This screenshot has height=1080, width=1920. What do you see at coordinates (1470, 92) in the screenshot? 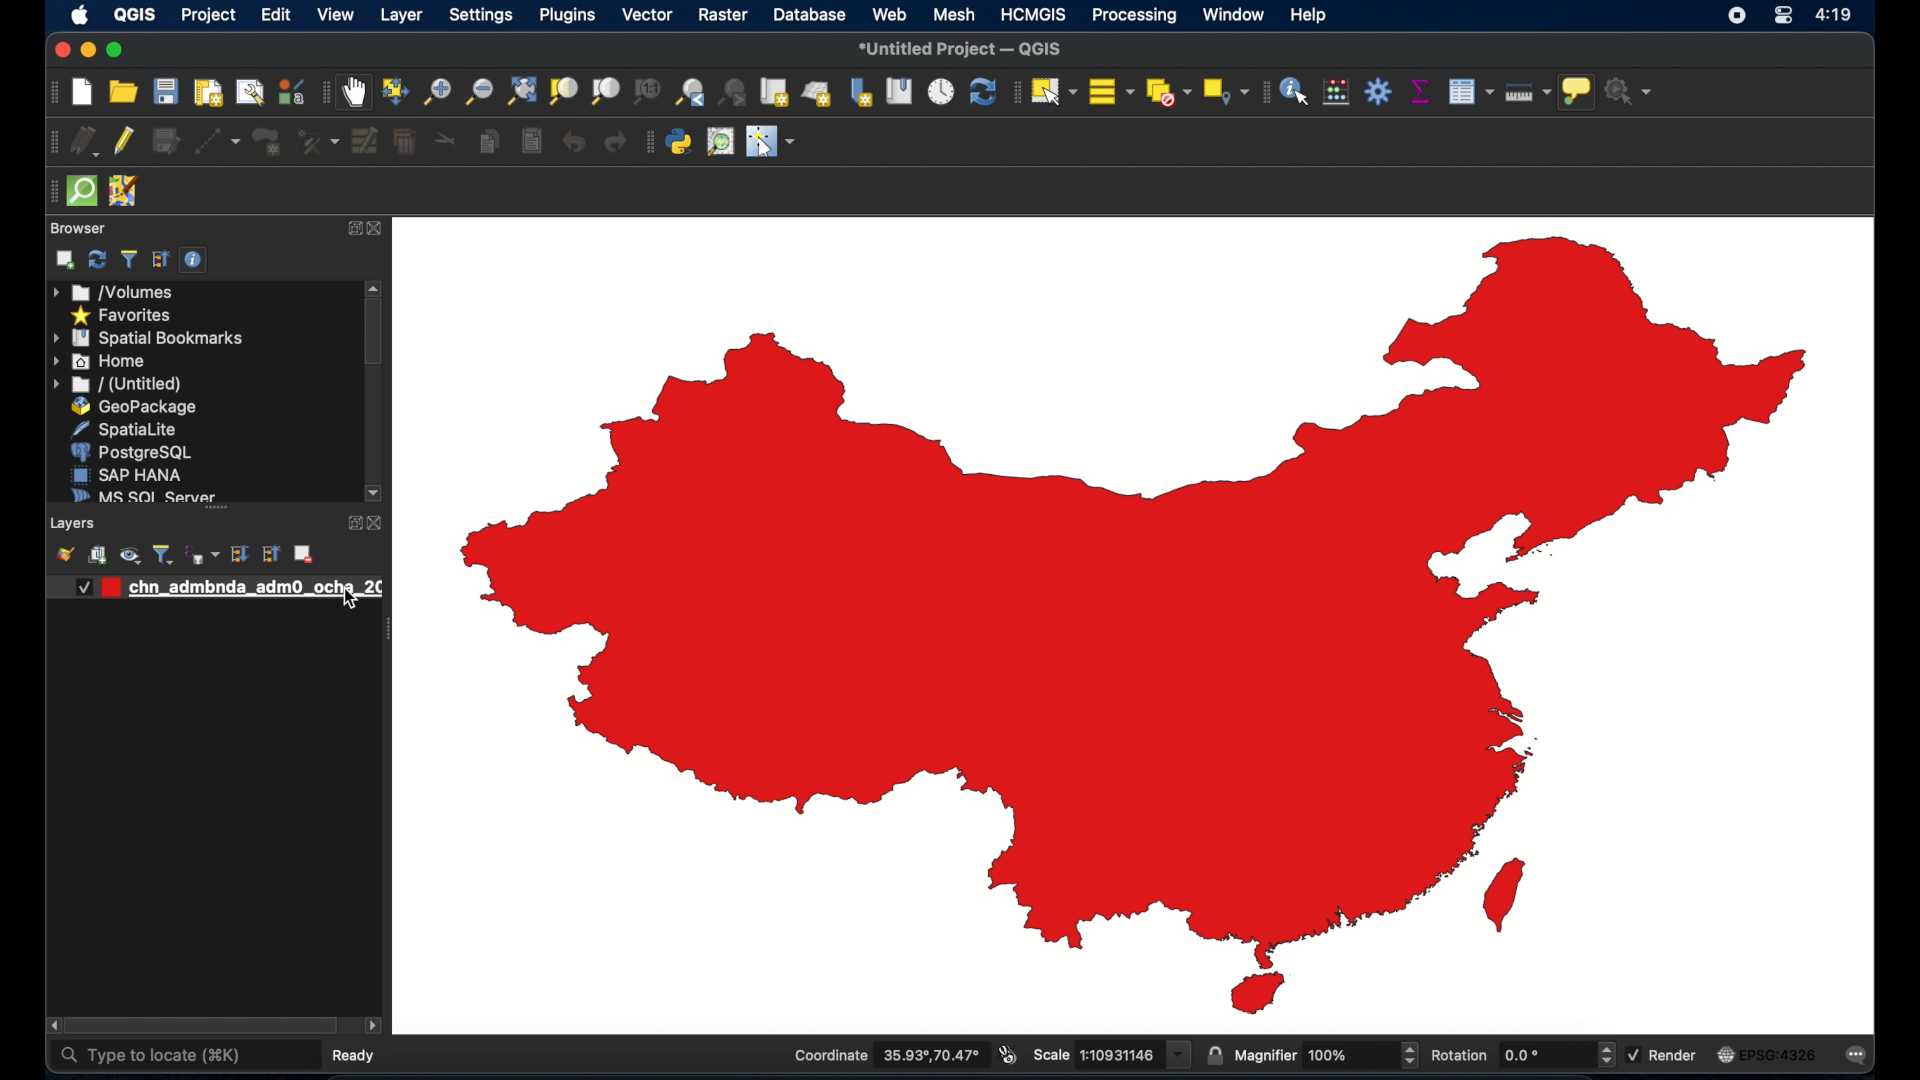
I see `open attributes table` at bounding box center [1470, 92].